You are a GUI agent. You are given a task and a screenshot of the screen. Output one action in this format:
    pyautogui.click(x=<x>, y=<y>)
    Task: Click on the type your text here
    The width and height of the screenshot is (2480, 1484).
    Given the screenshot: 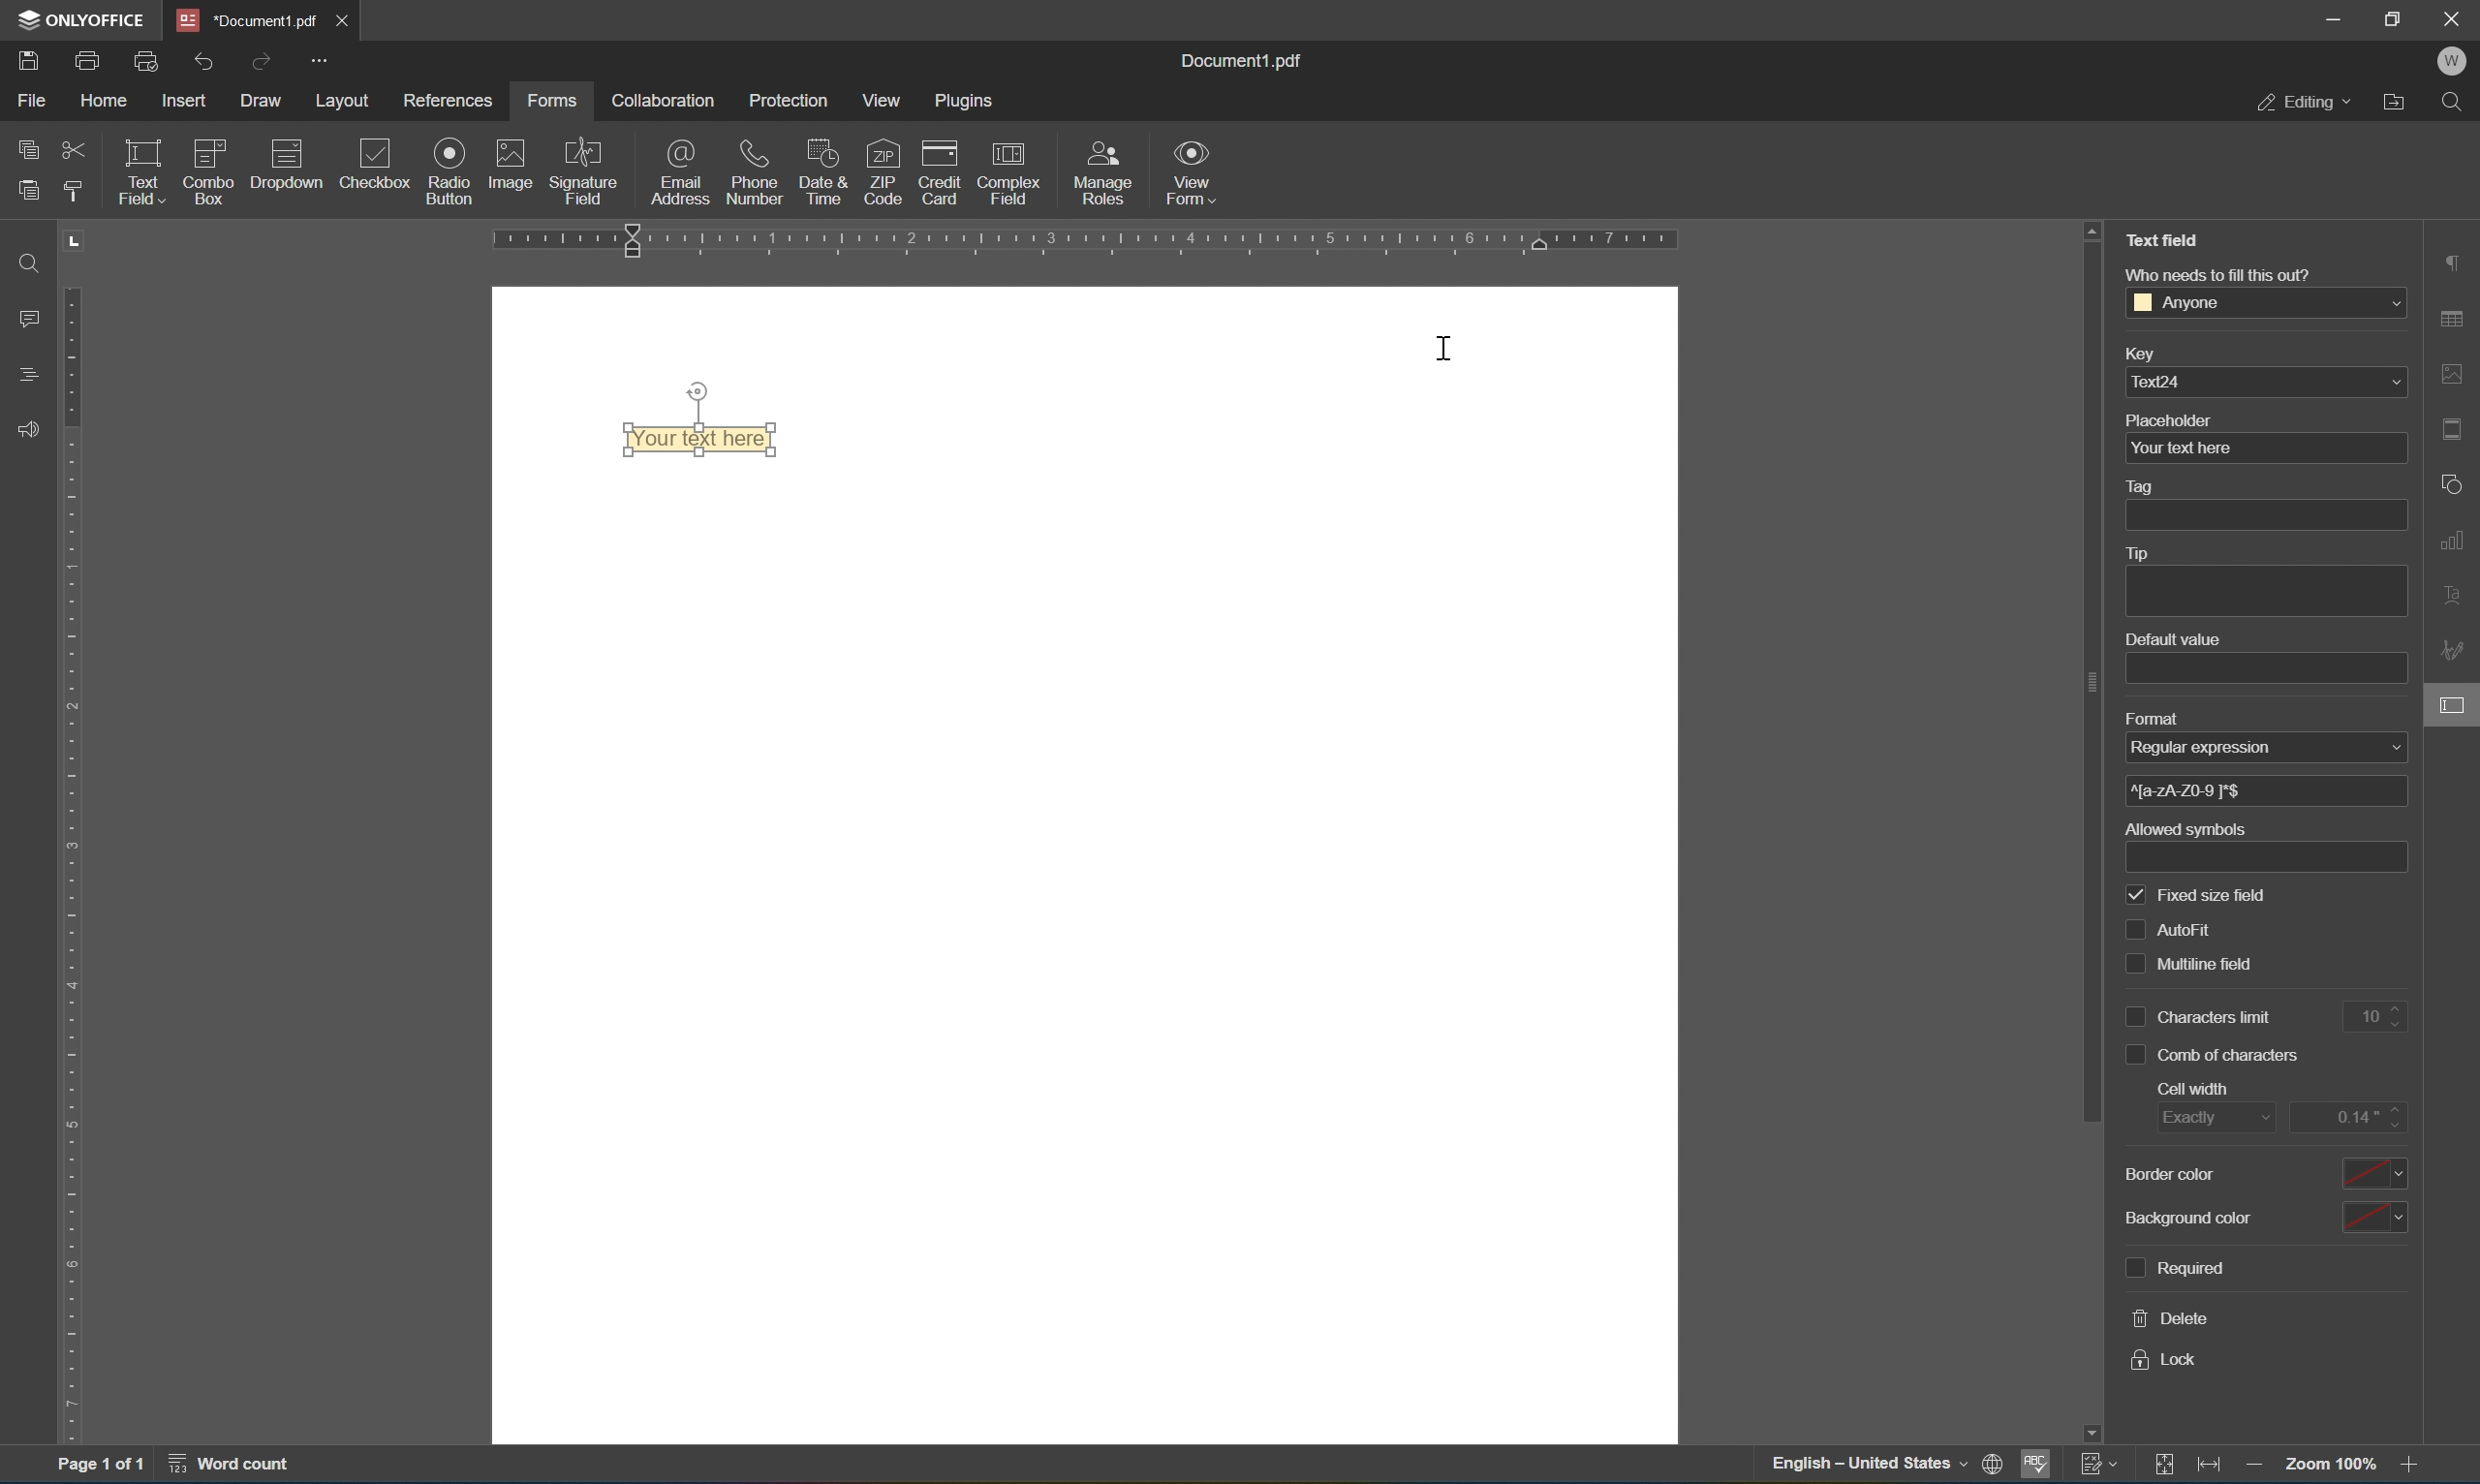 What is the action you would take?
    pyautogui.click(x=699, y=438)
    